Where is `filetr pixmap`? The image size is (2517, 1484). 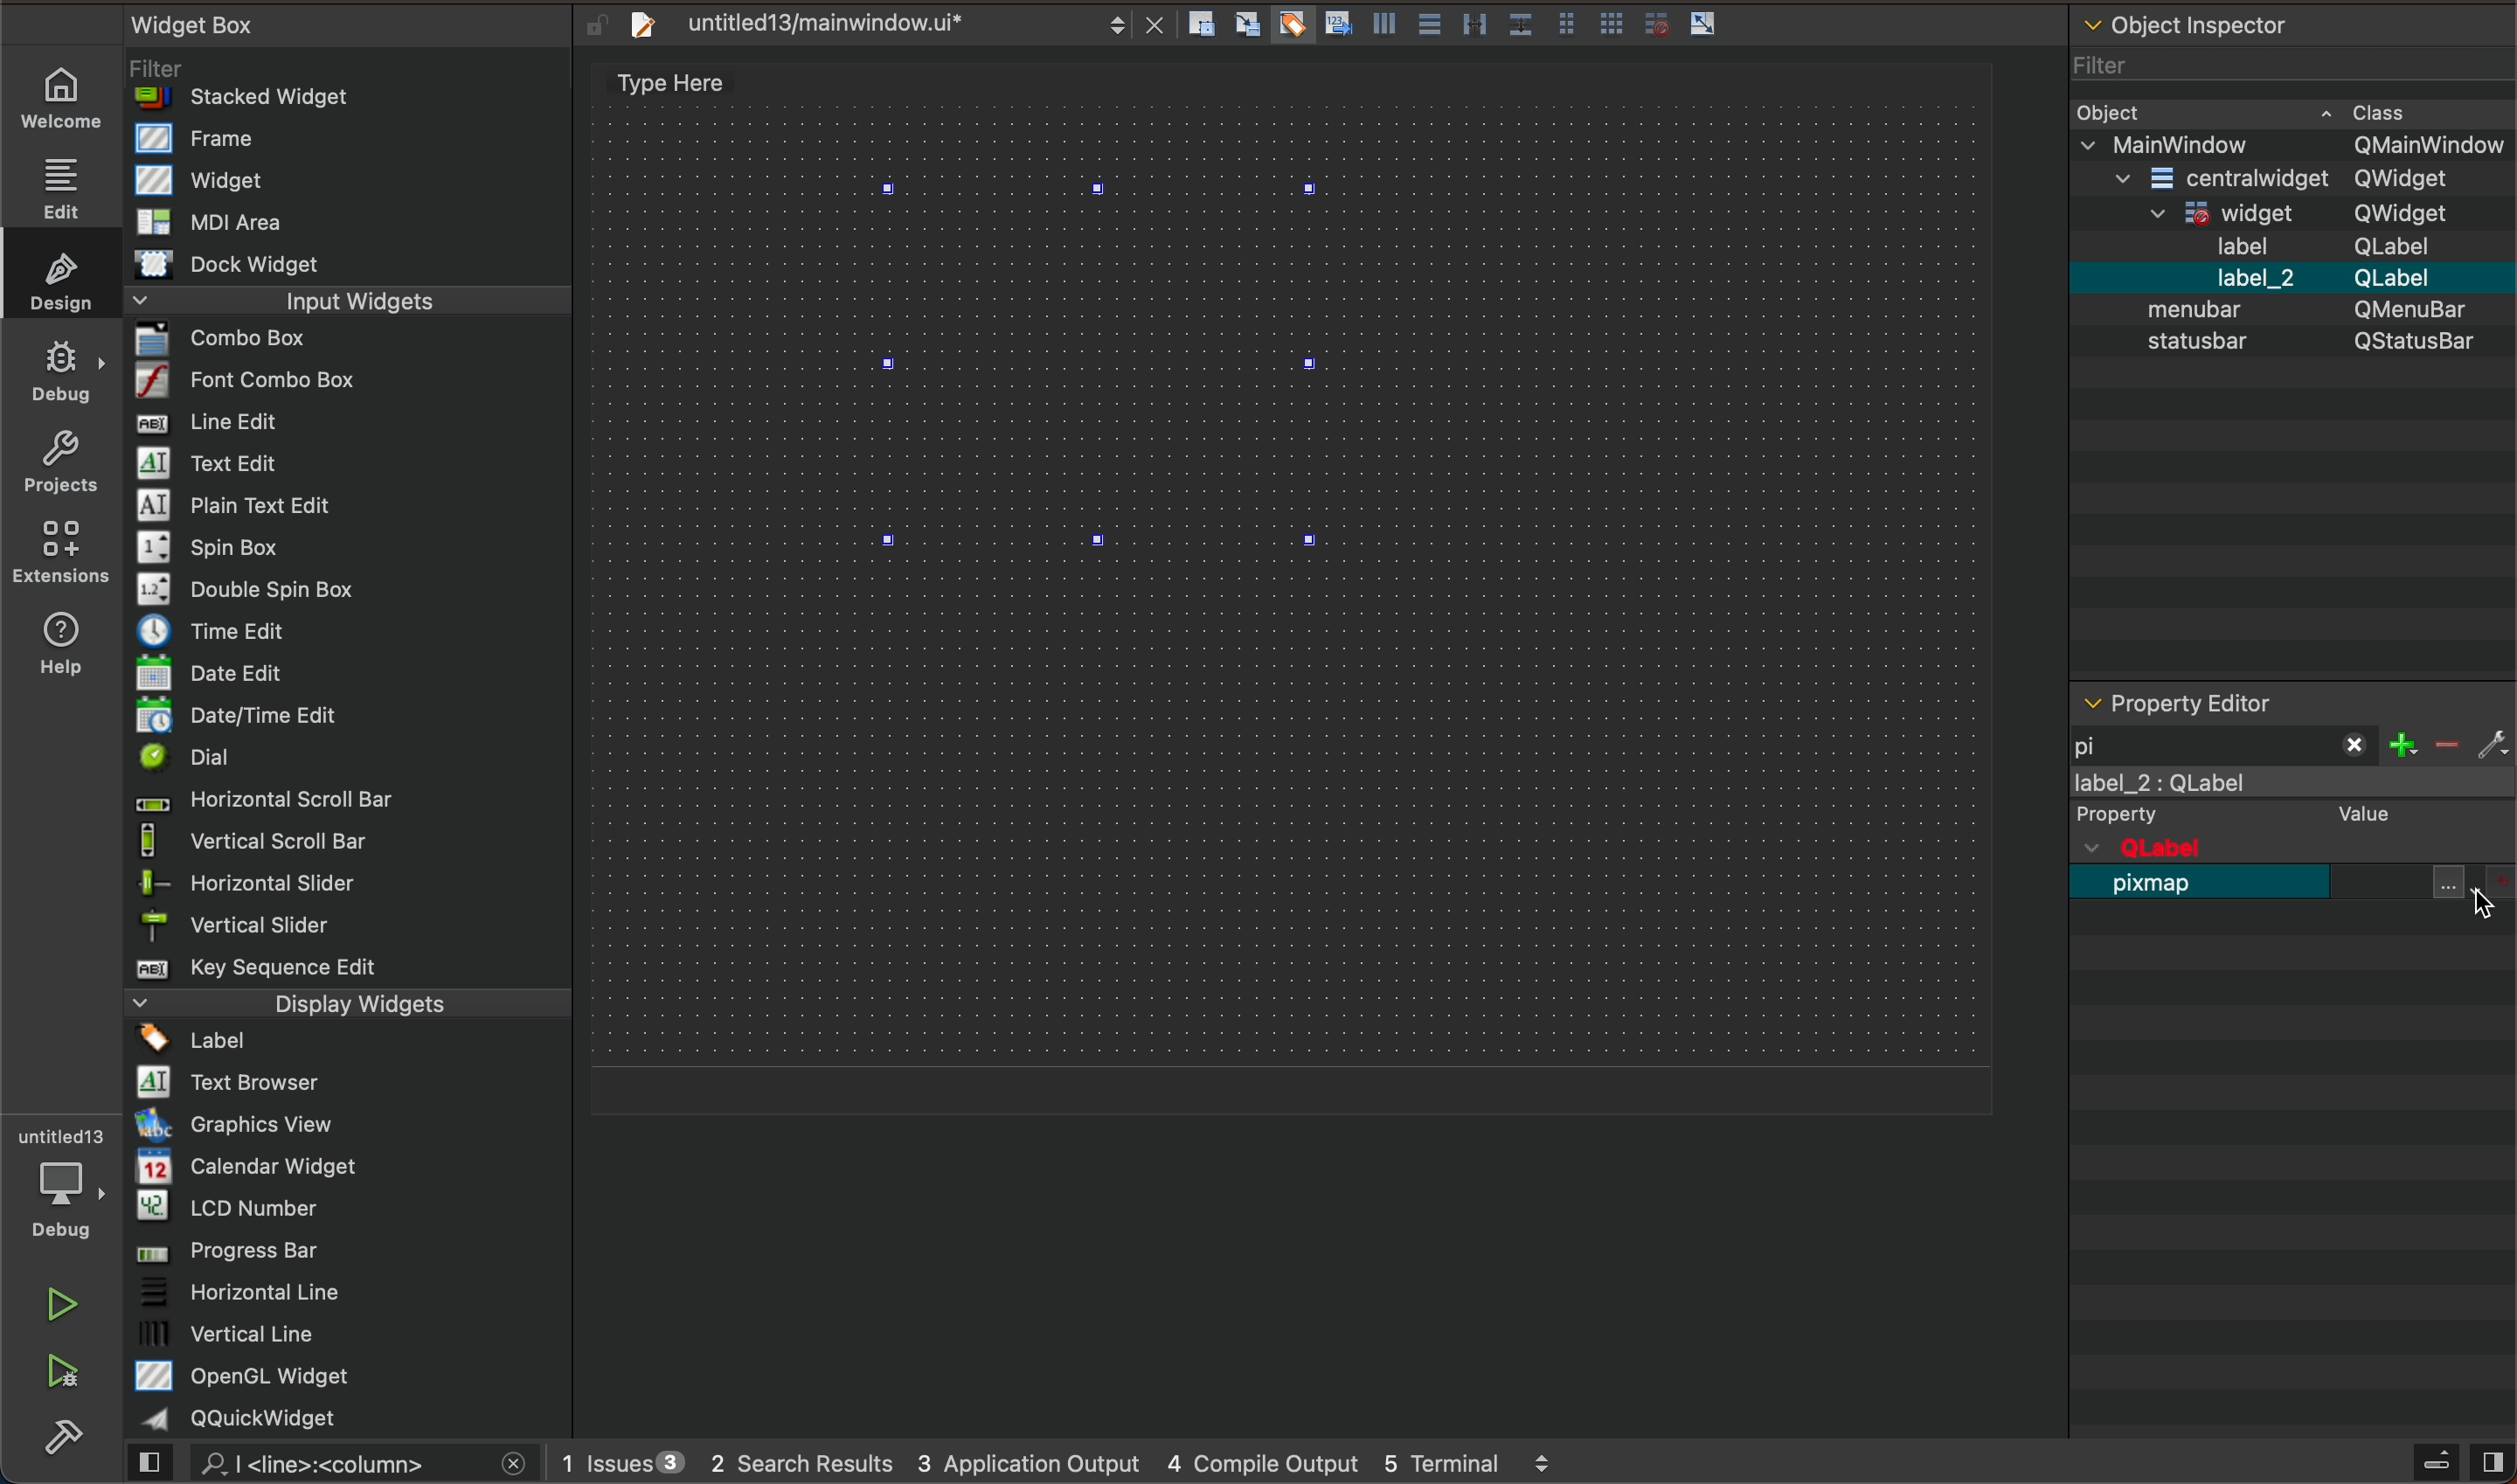 filetr pixmap is located at coordinates (2225, 742).